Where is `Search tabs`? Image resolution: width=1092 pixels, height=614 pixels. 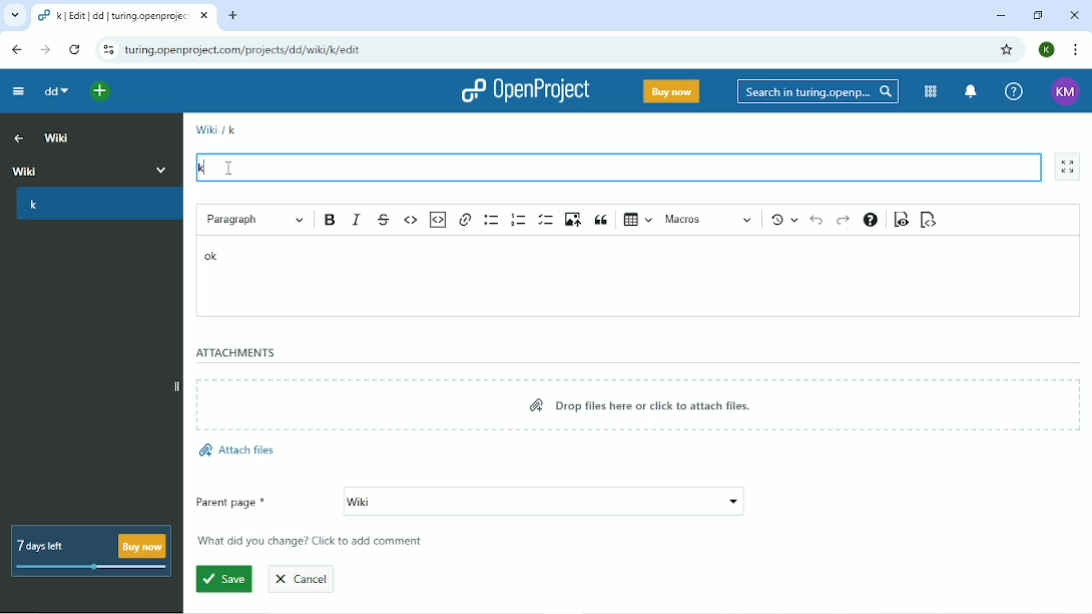 Search tabs is located at coordinates (17, 16).